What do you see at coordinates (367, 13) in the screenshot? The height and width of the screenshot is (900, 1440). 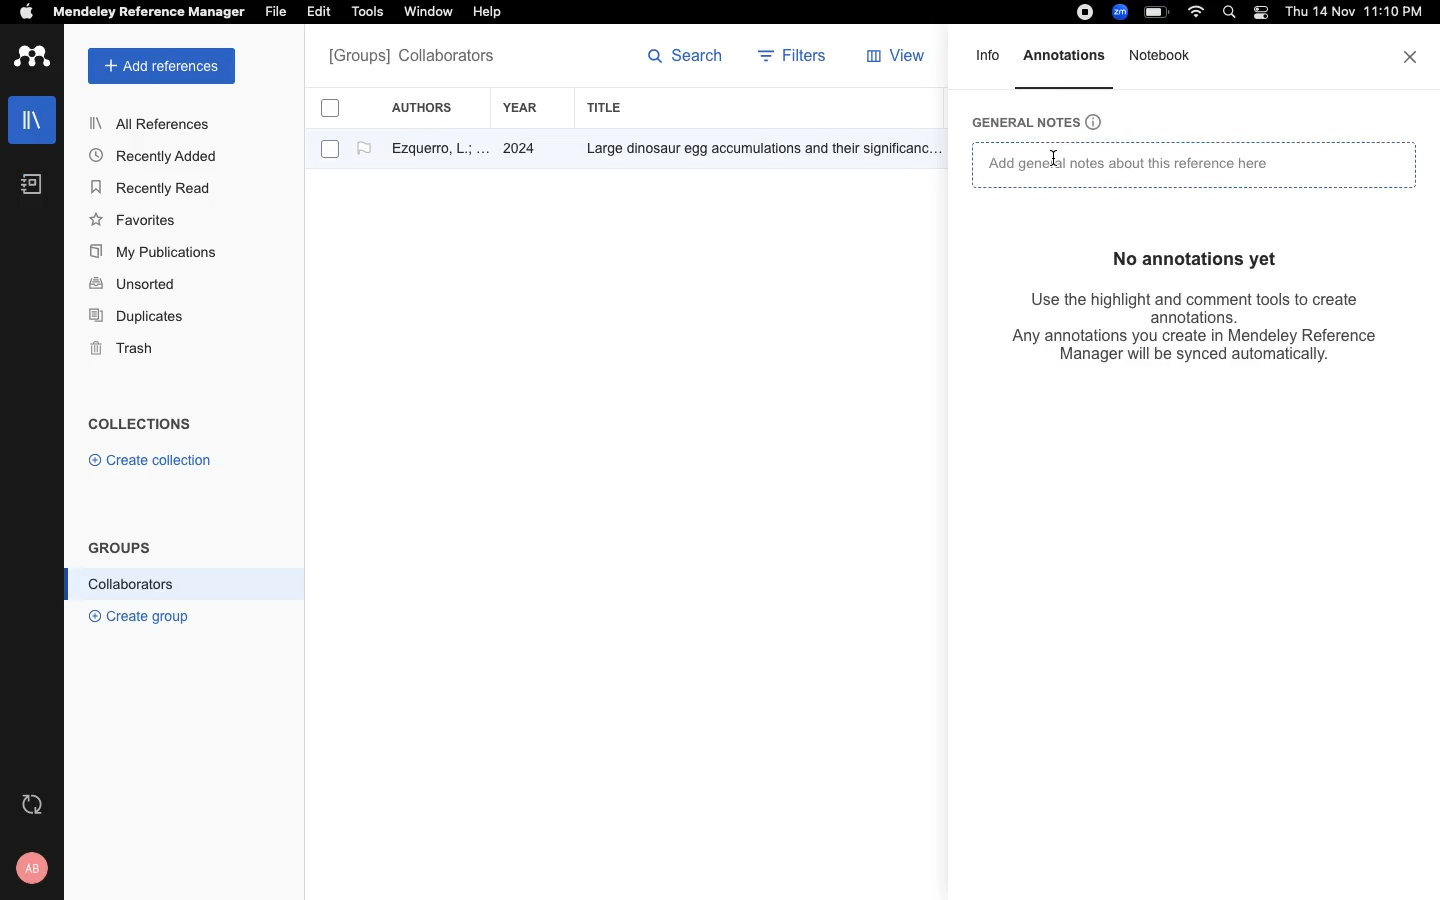 I see `Tools` at bounding box center [367, 13].